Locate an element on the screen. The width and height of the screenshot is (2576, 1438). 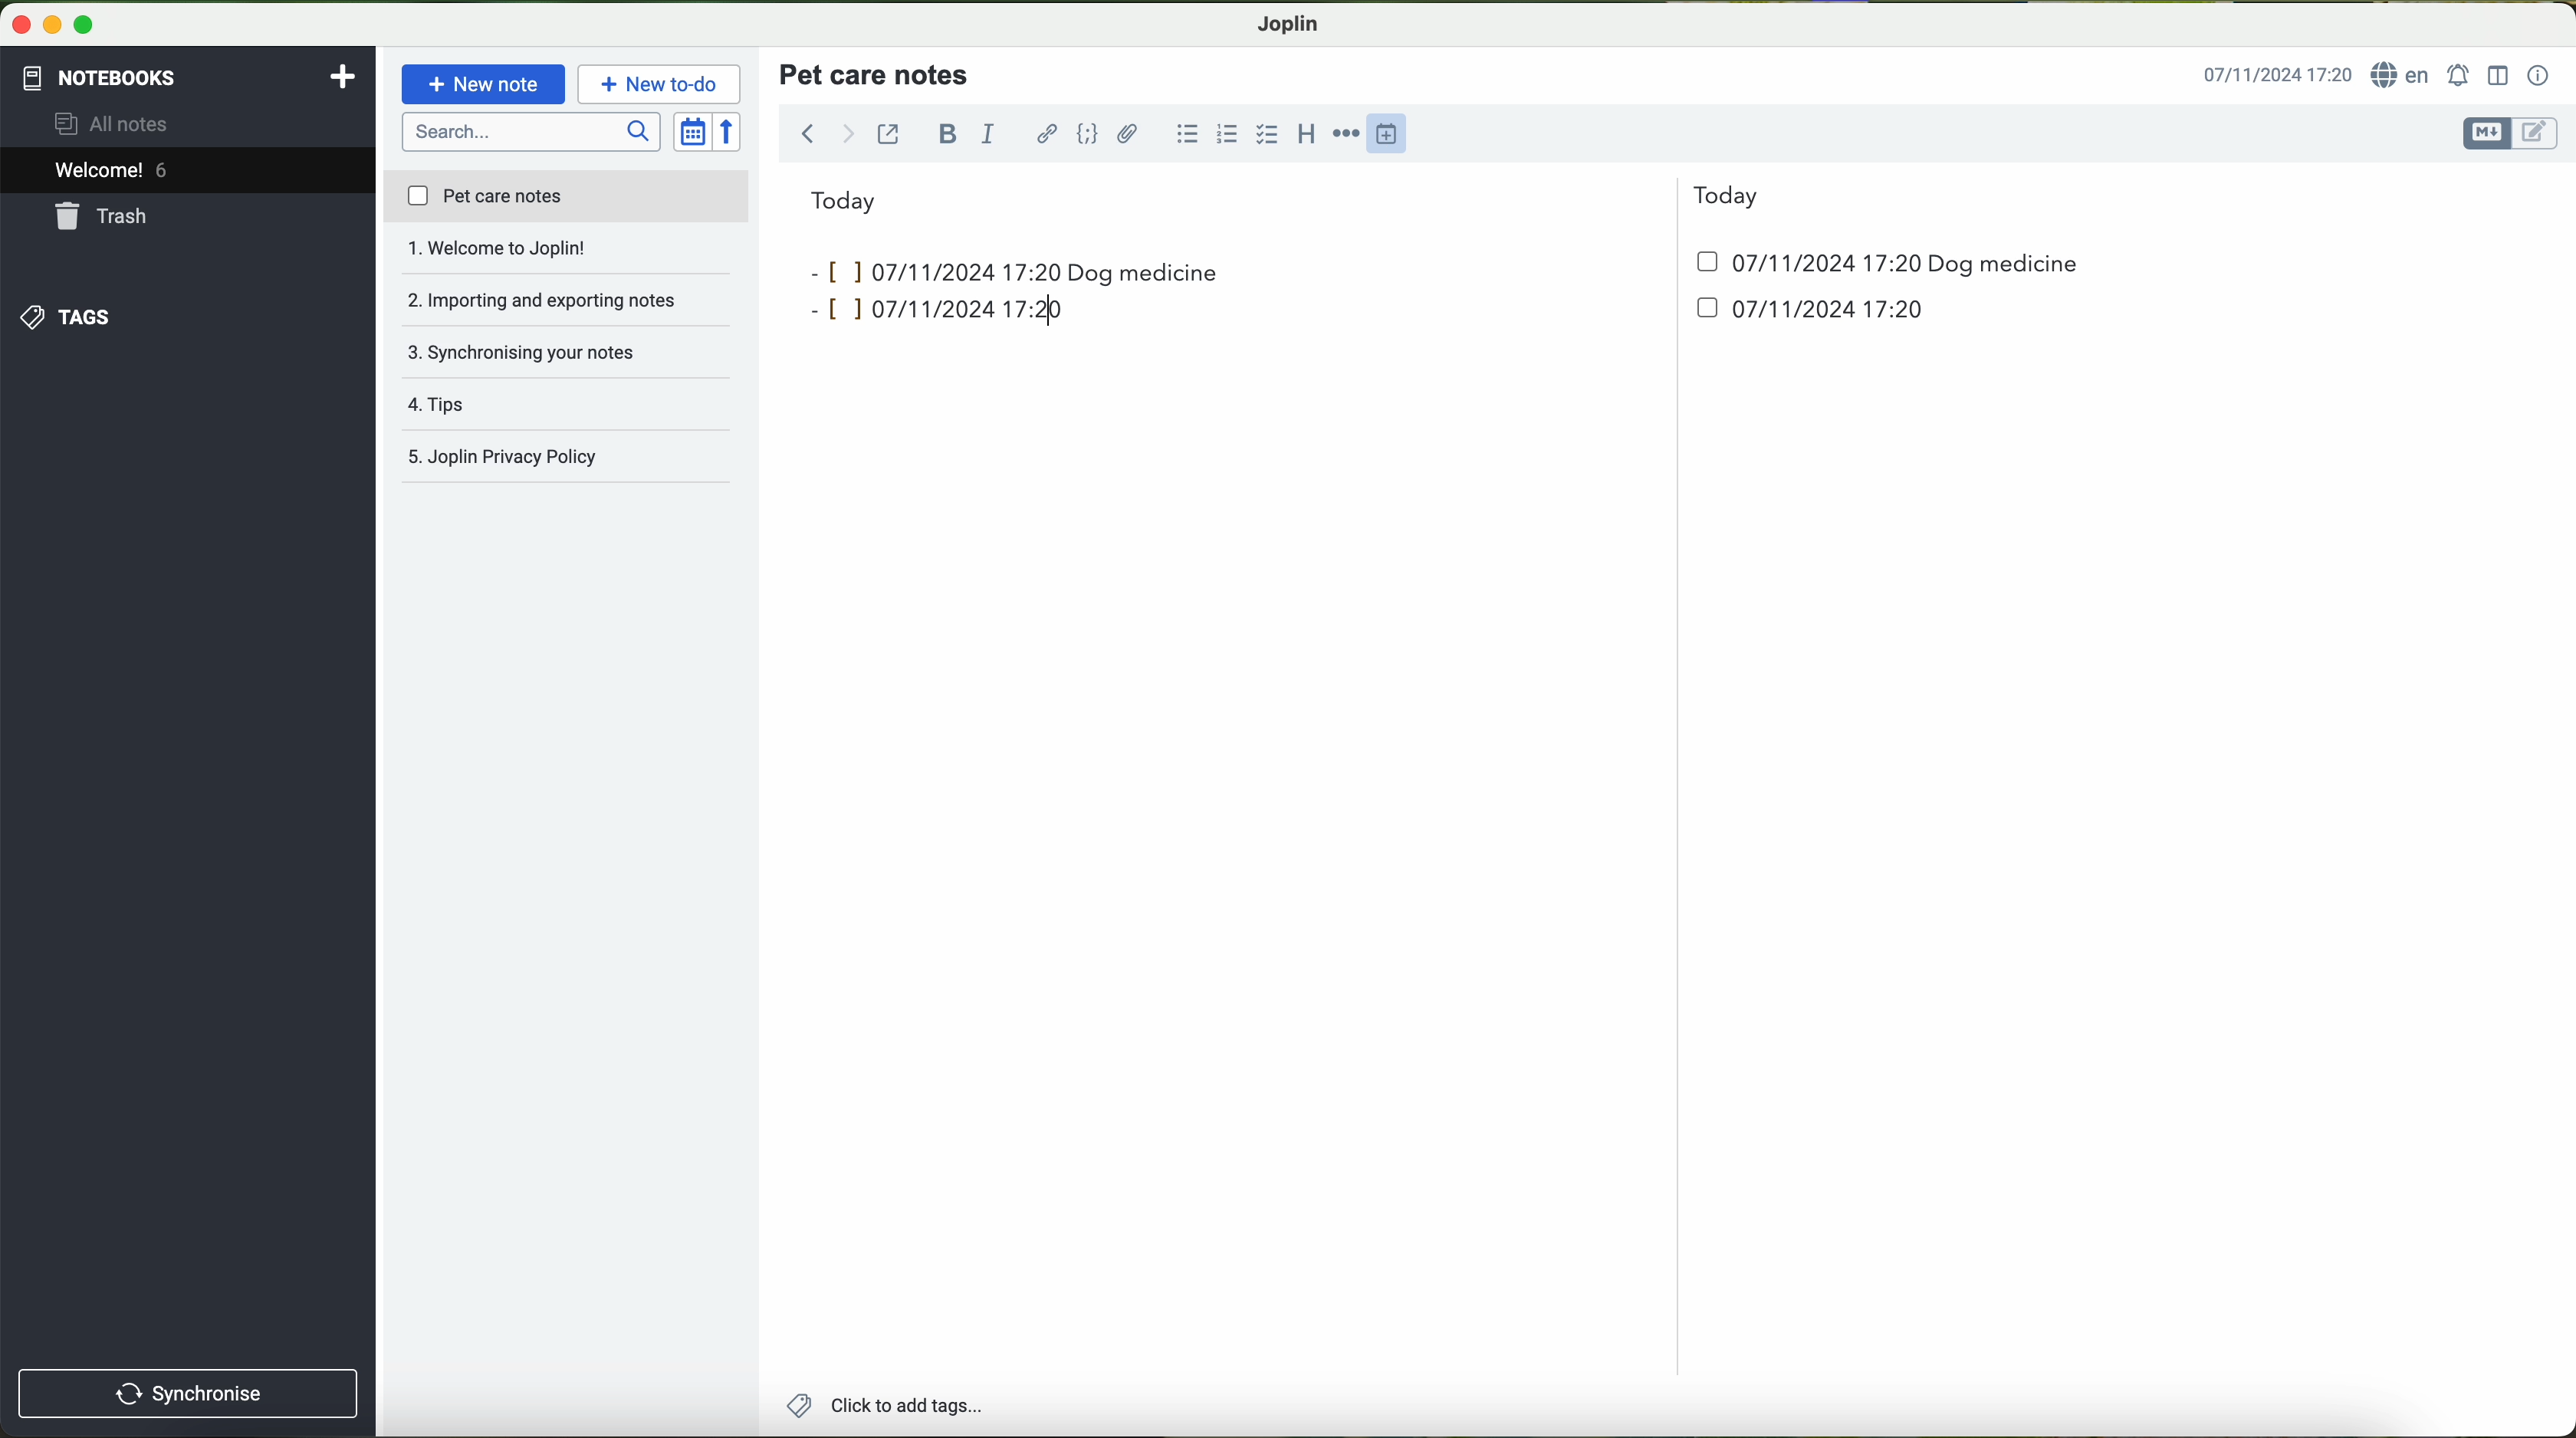
search bar is located at coordinates (534, 130).